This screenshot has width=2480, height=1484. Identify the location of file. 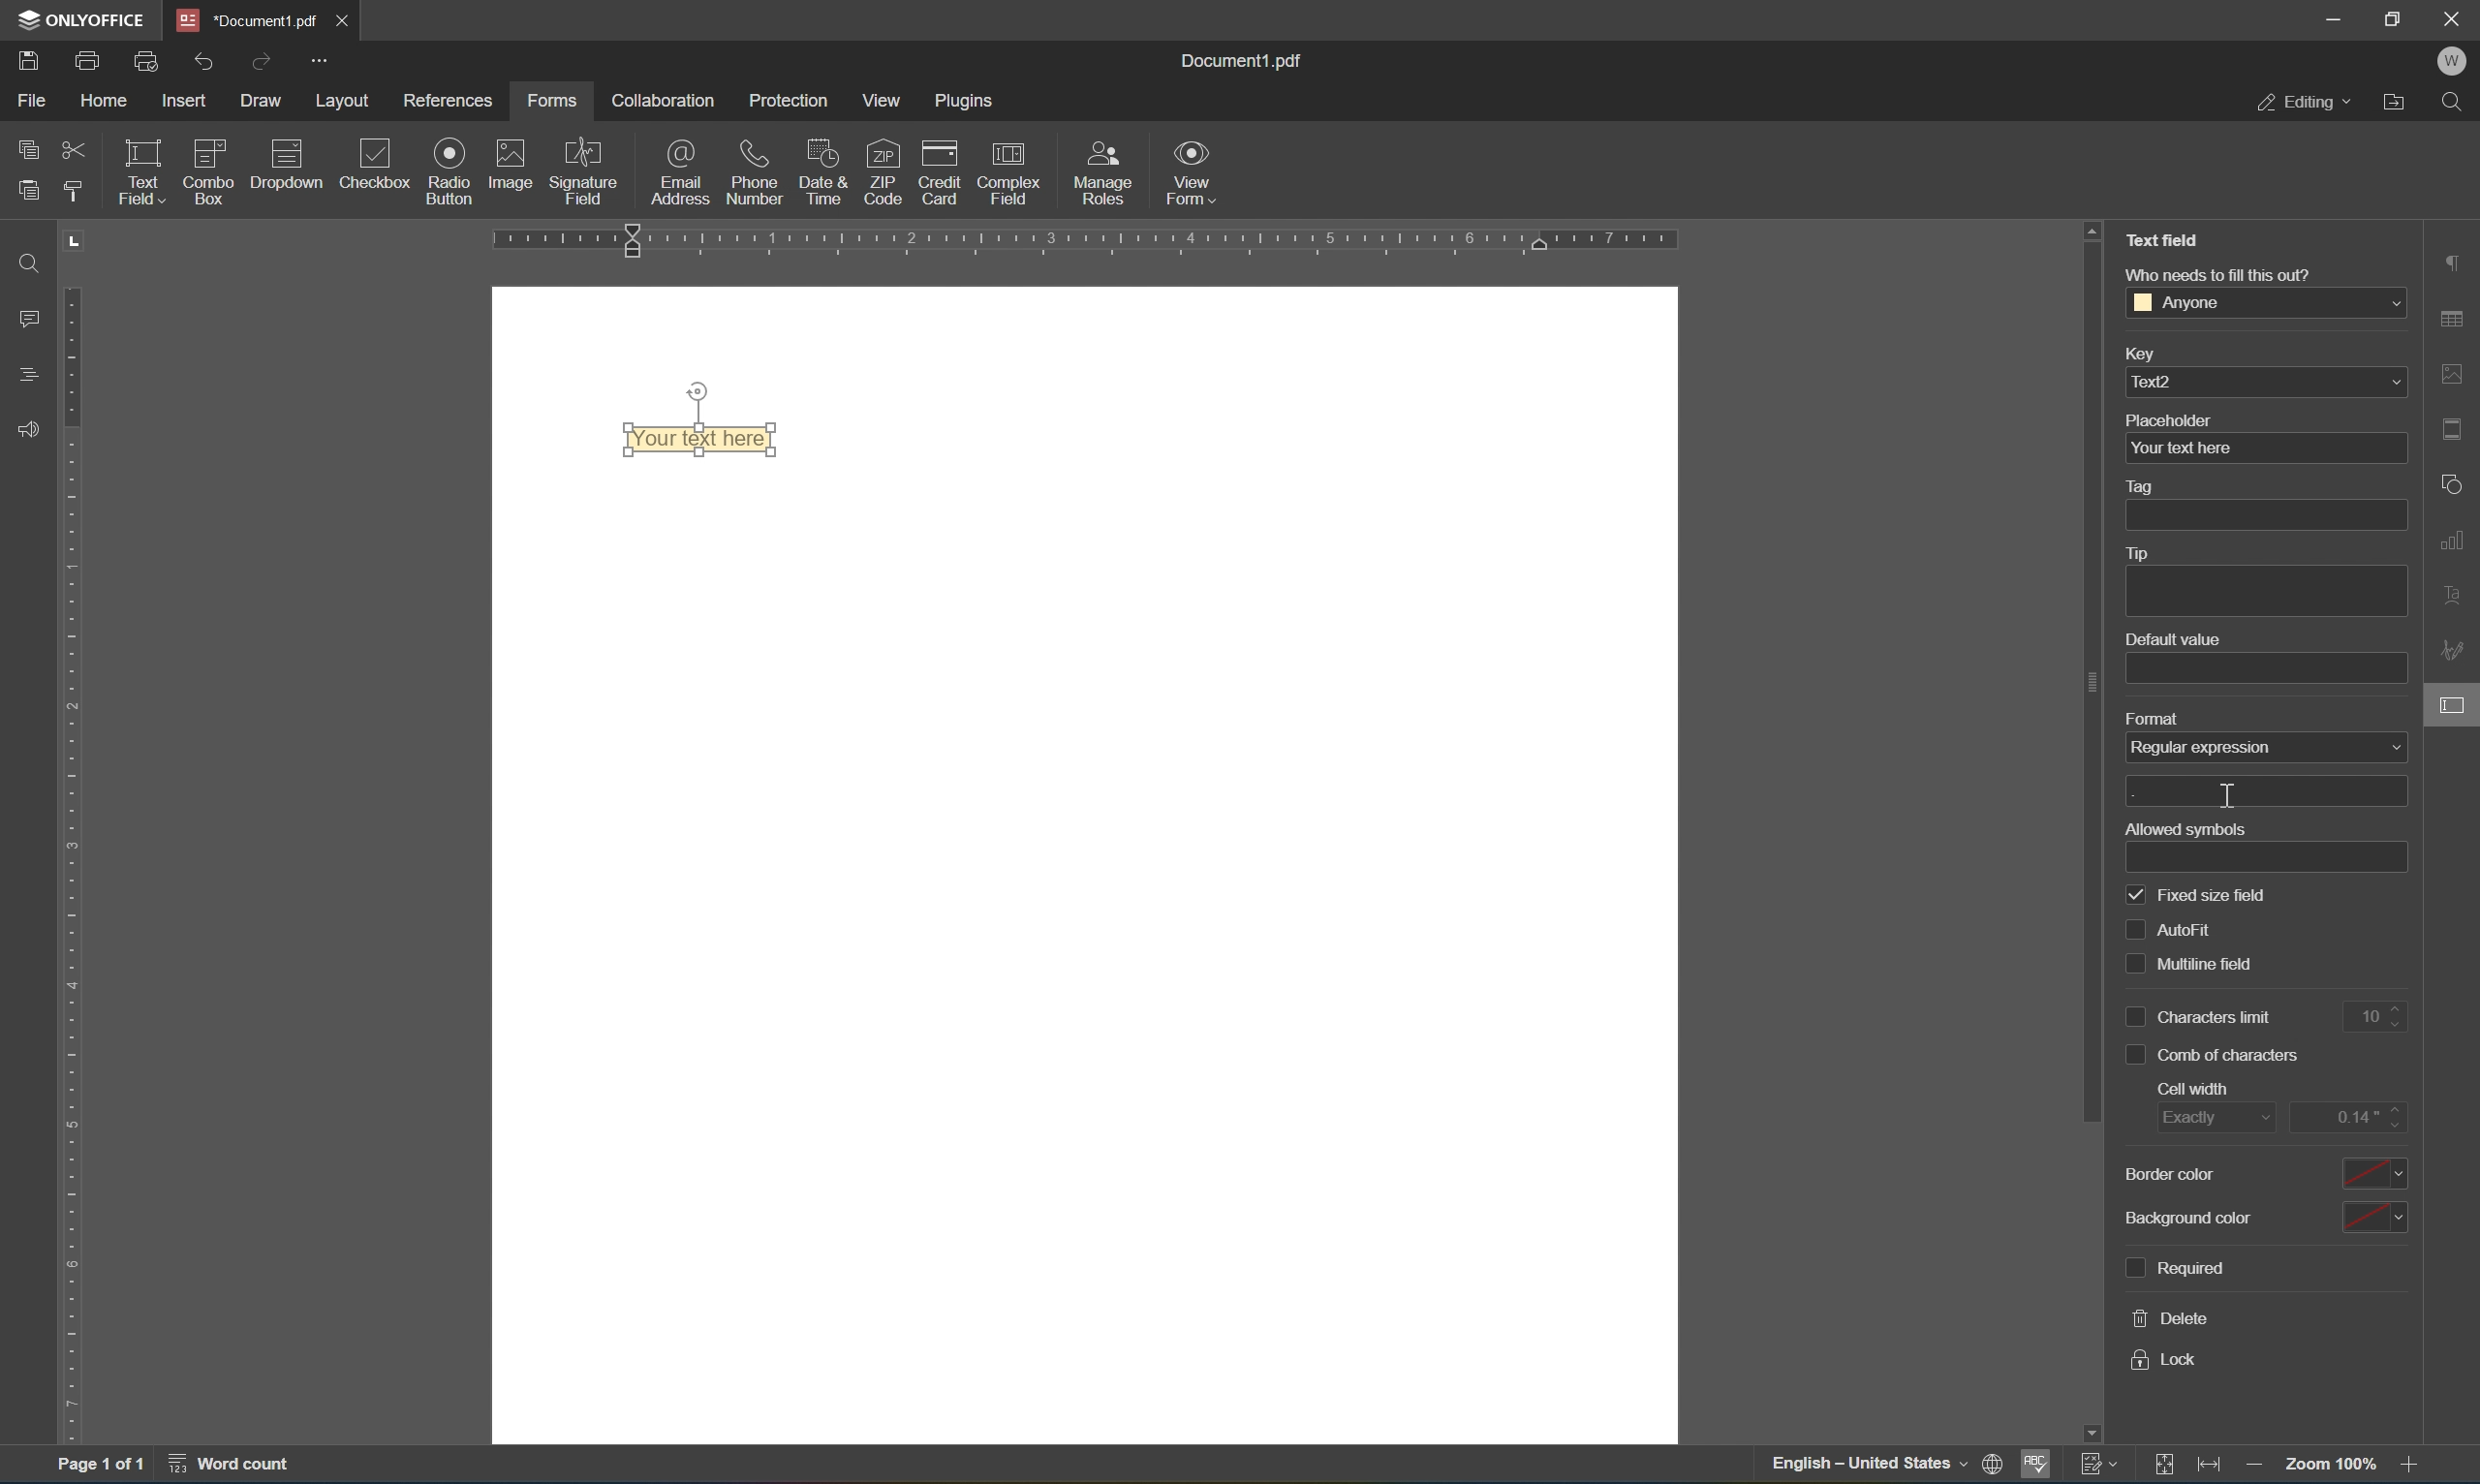
(27, 99).